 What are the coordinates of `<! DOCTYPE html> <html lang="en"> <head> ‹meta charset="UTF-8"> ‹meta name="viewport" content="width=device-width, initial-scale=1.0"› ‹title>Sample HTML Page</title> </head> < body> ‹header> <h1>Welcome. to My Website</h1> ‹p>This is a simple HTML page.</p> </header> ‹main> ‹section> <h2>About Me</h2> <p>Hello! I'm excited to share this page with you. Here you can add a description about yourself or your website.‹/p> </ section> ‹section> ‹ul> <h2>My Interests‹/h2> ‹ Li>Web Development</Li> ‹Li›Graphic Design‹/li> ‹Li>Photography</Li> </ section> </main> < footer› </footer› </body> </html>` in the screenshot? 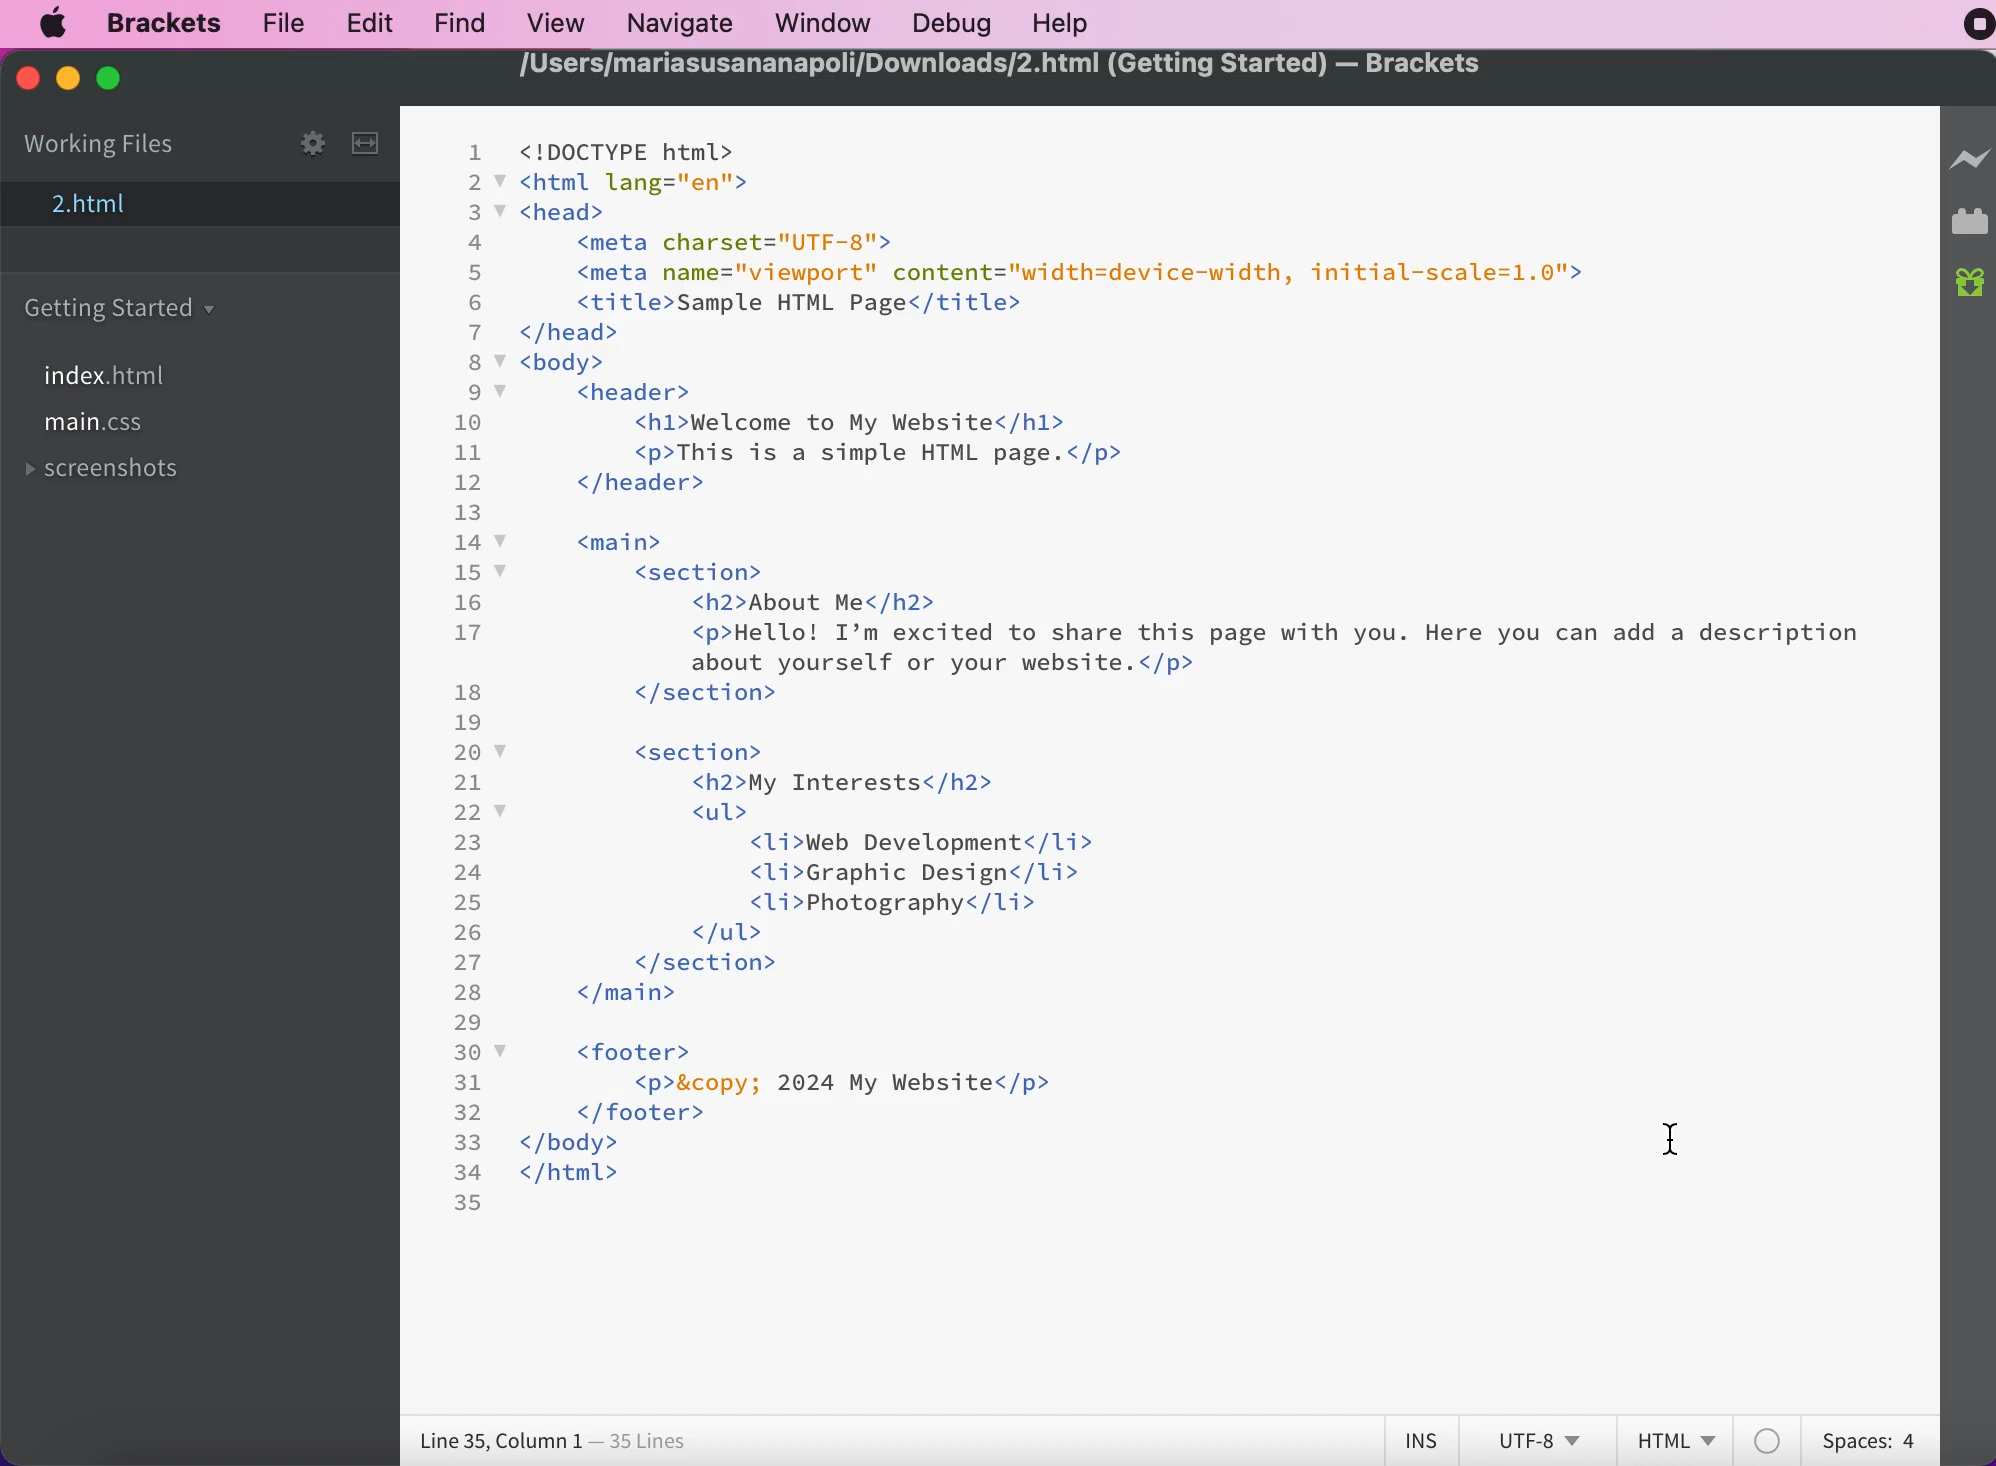 It's located at (1192, 685).